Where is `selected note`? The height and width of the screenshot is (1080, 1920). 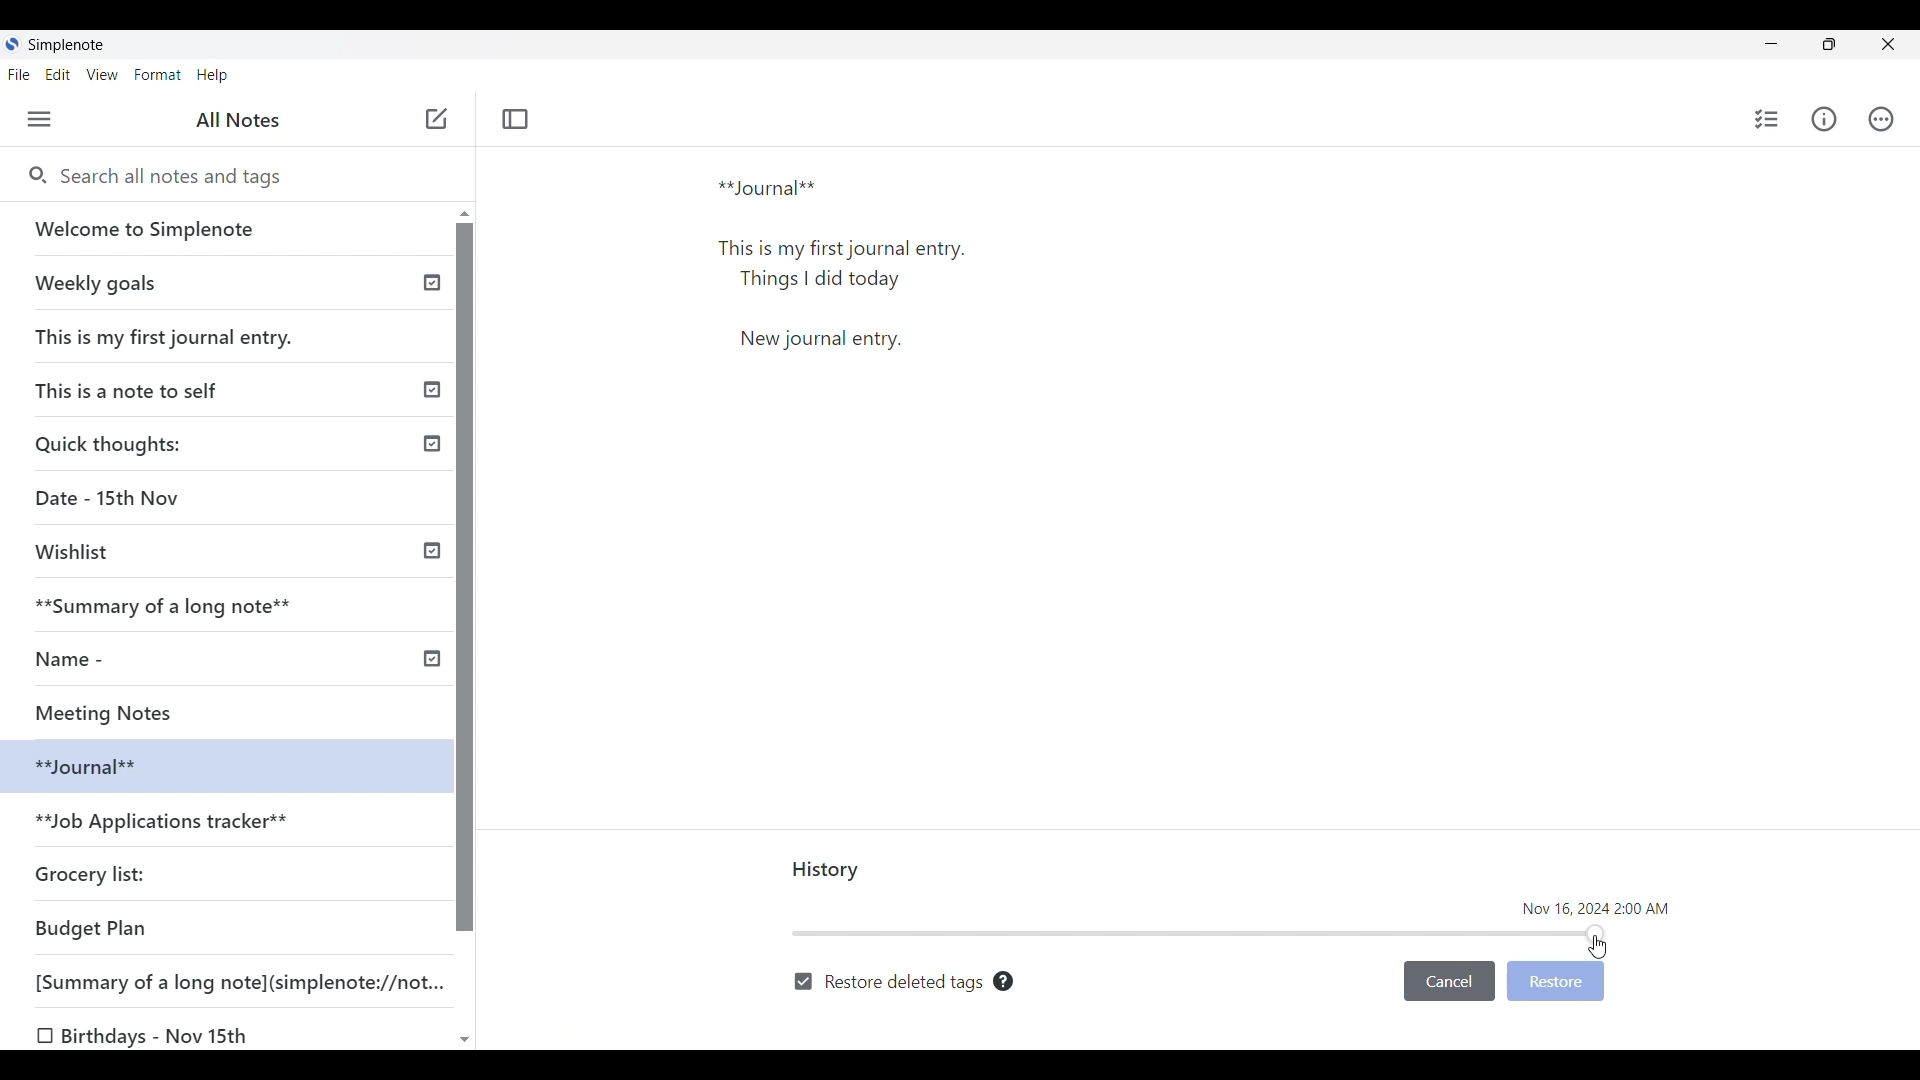
selected note is located at coordinates (220, 764).